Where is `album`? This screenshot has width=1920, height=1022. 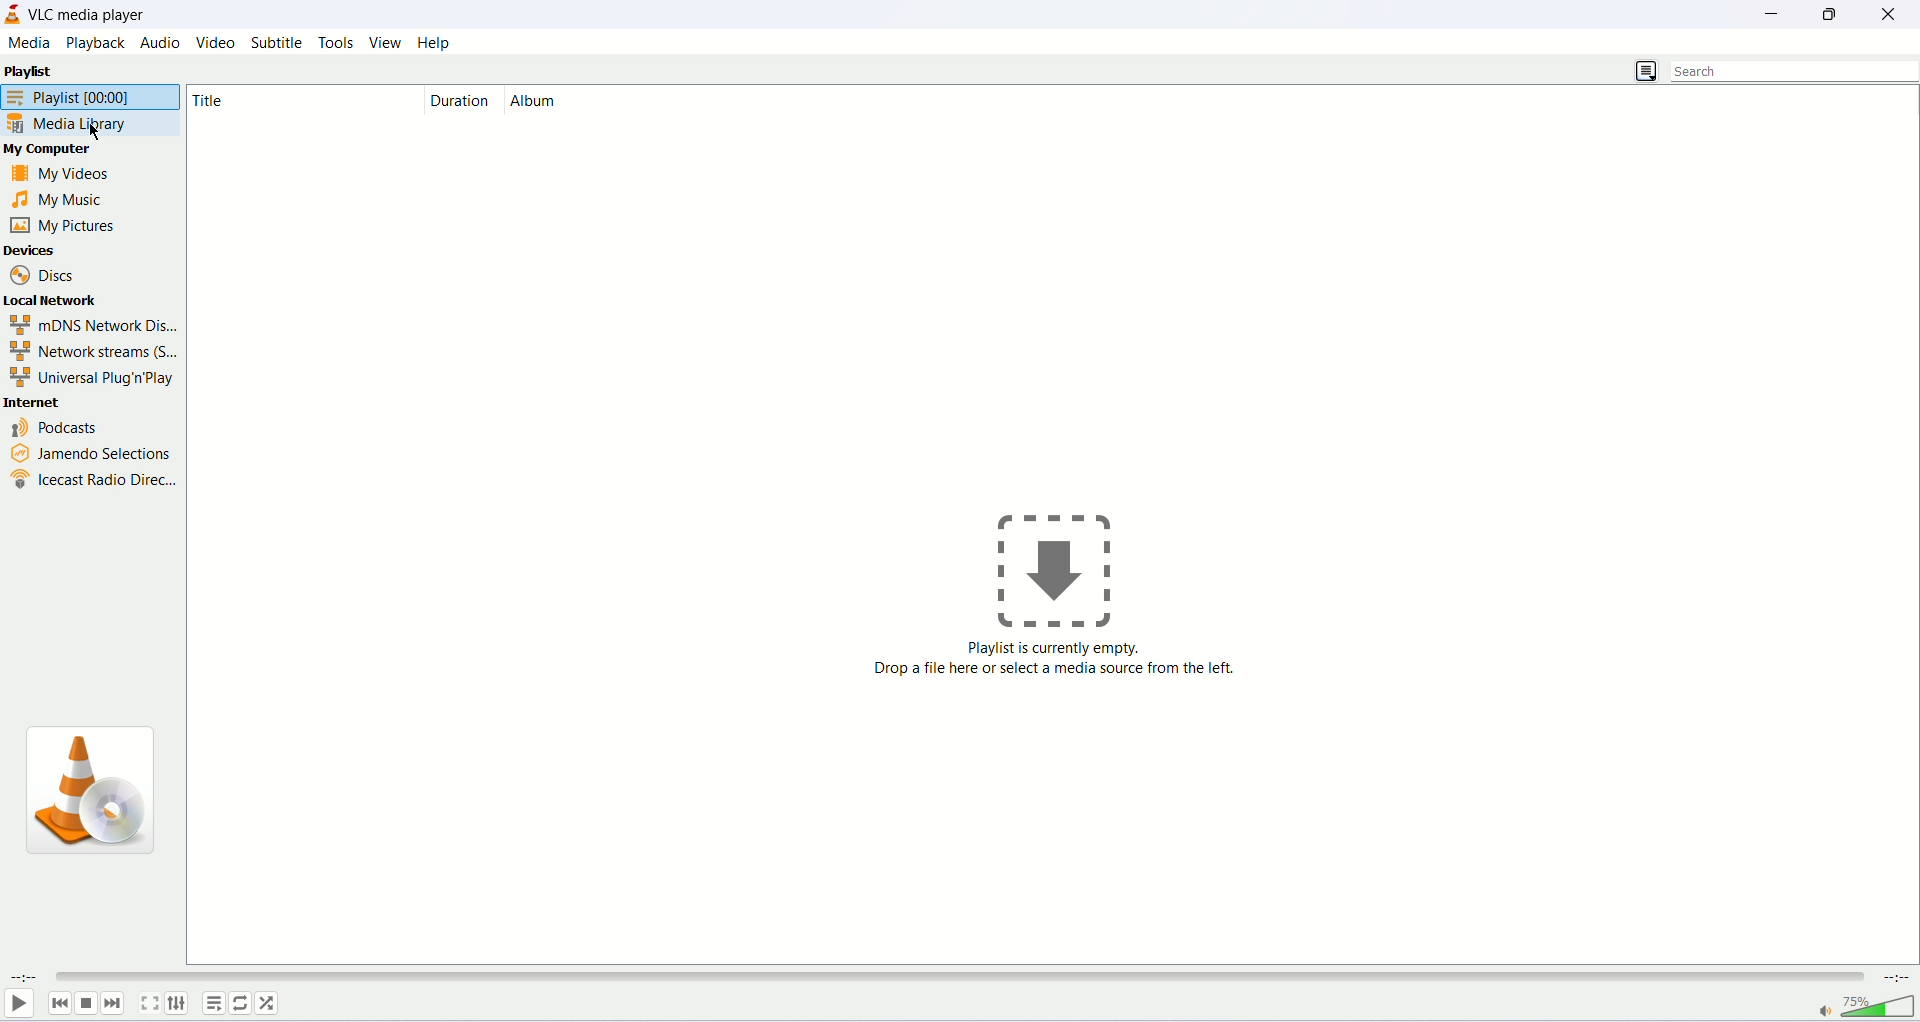
album is located at coordinates (593, 99).